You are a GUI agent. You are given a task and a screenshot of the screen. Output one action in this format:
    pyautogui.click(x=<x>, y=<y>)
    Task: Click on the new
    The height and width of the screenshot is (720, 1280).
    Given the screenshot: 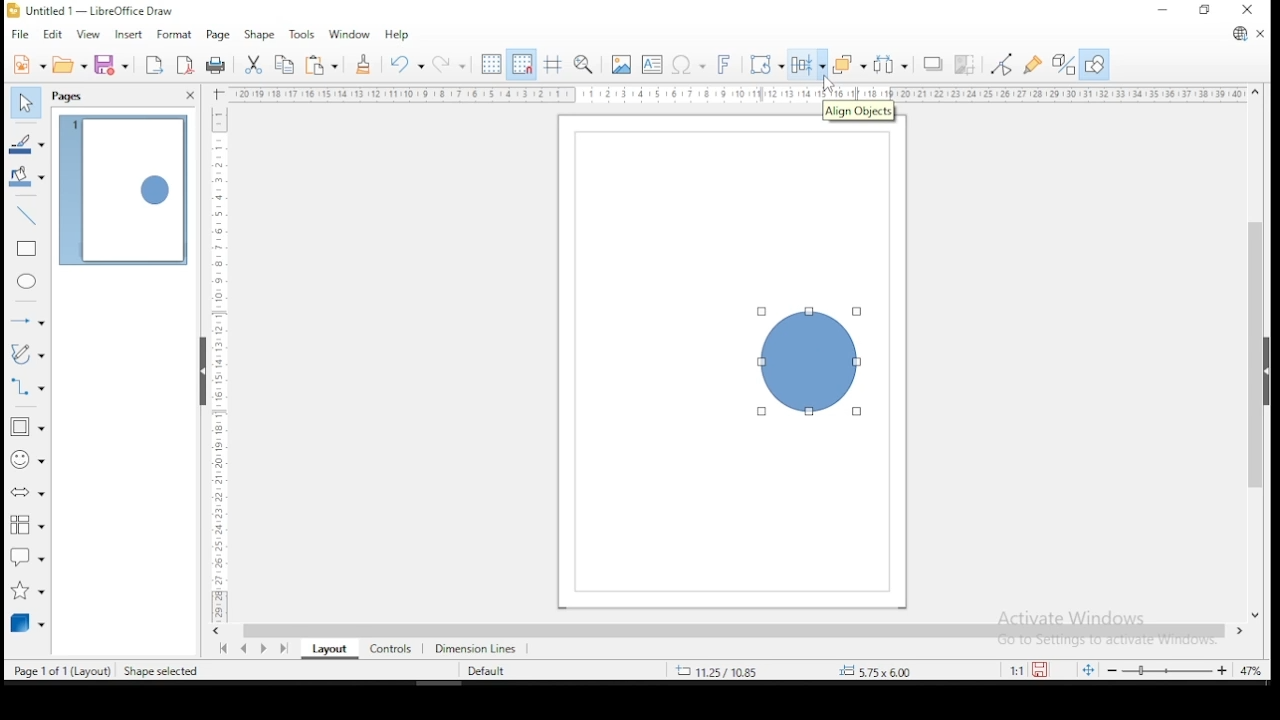 What is the action you would take?
    pyautogui.click(x=28, y=64)
    